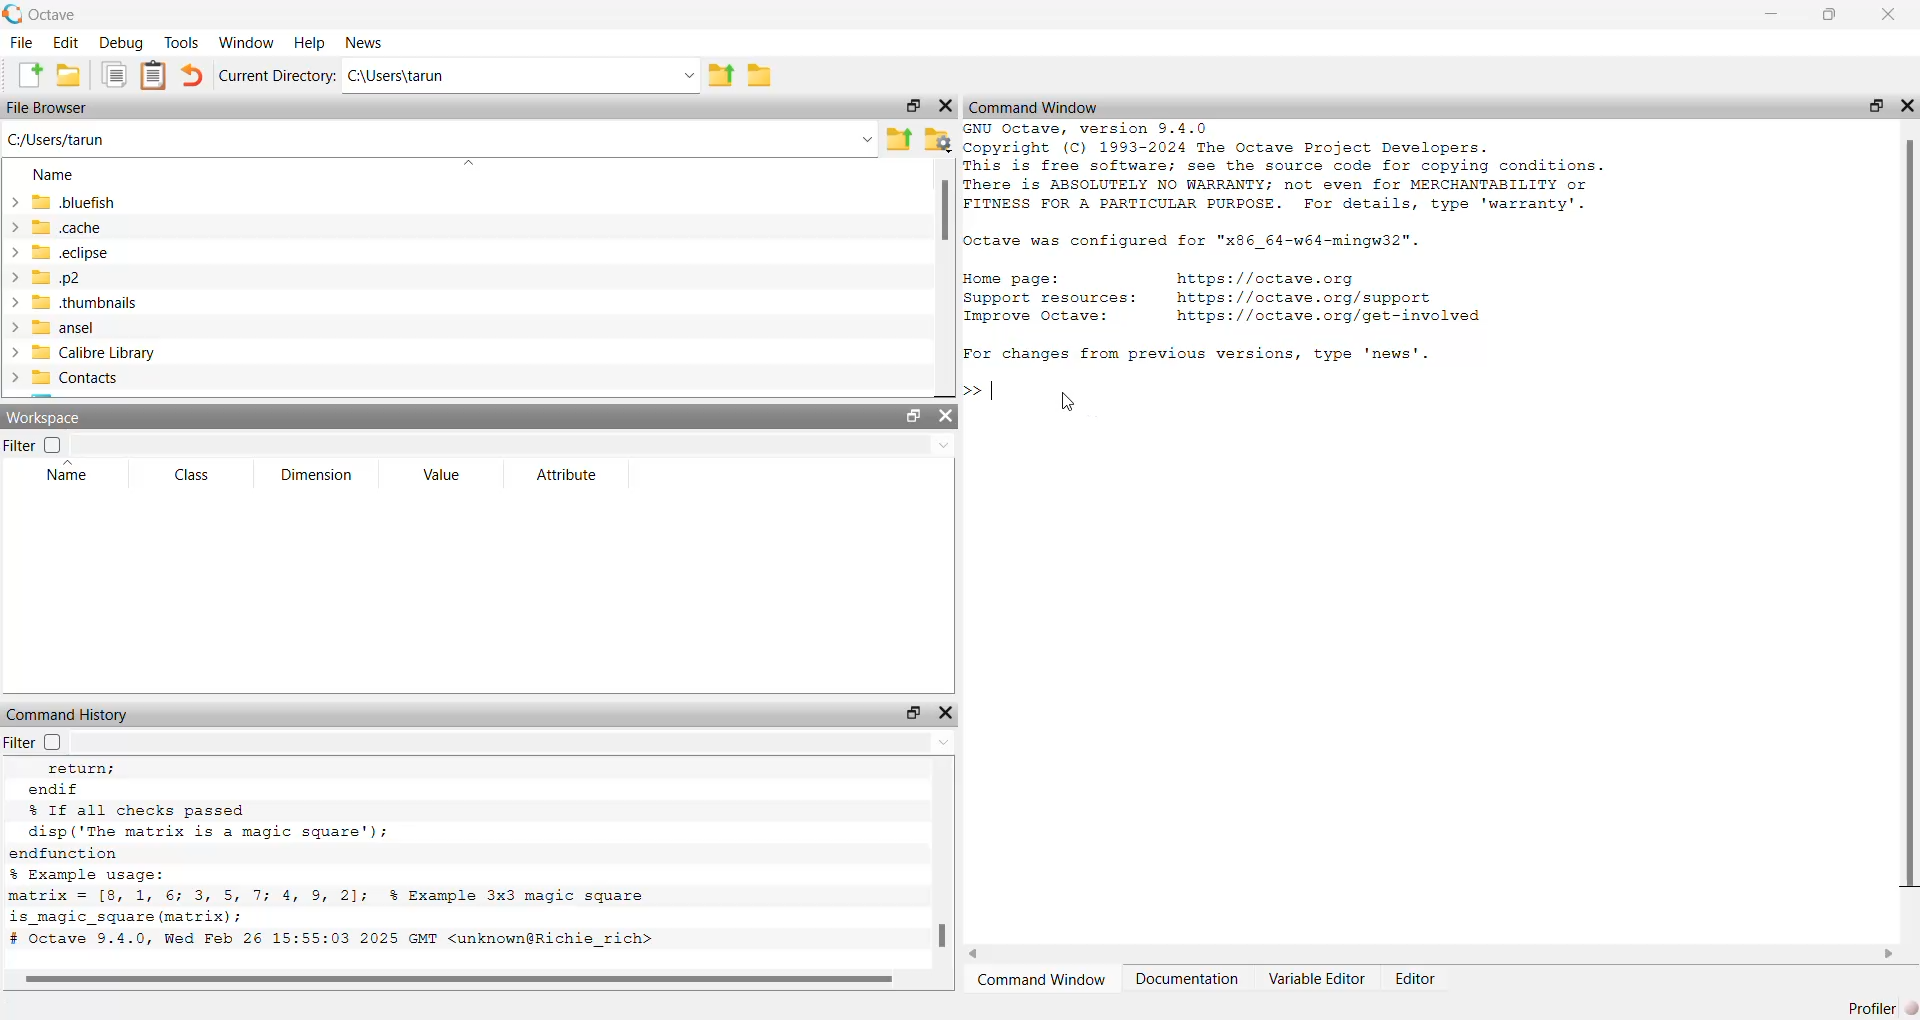  I want to click on Editor, so click(1416, 978).